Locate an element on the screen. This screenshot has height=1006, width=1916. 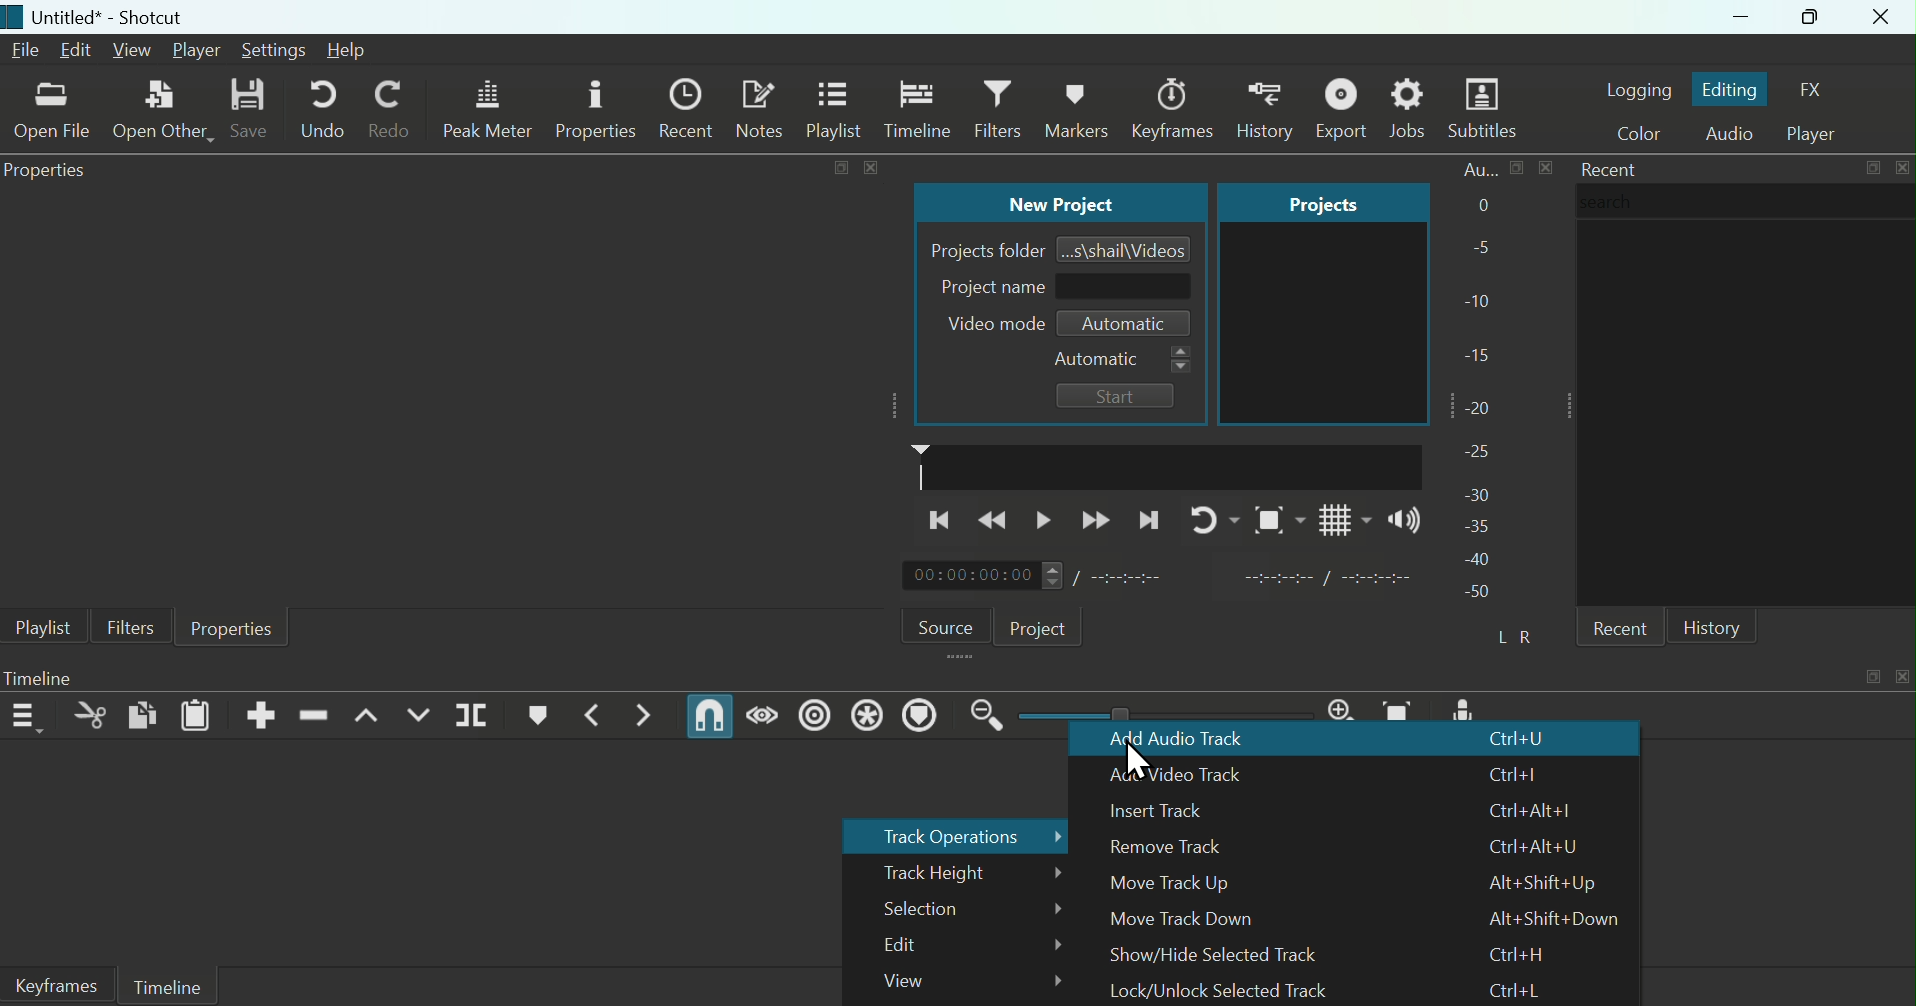
Projects is located at coordinates (1304, 202).